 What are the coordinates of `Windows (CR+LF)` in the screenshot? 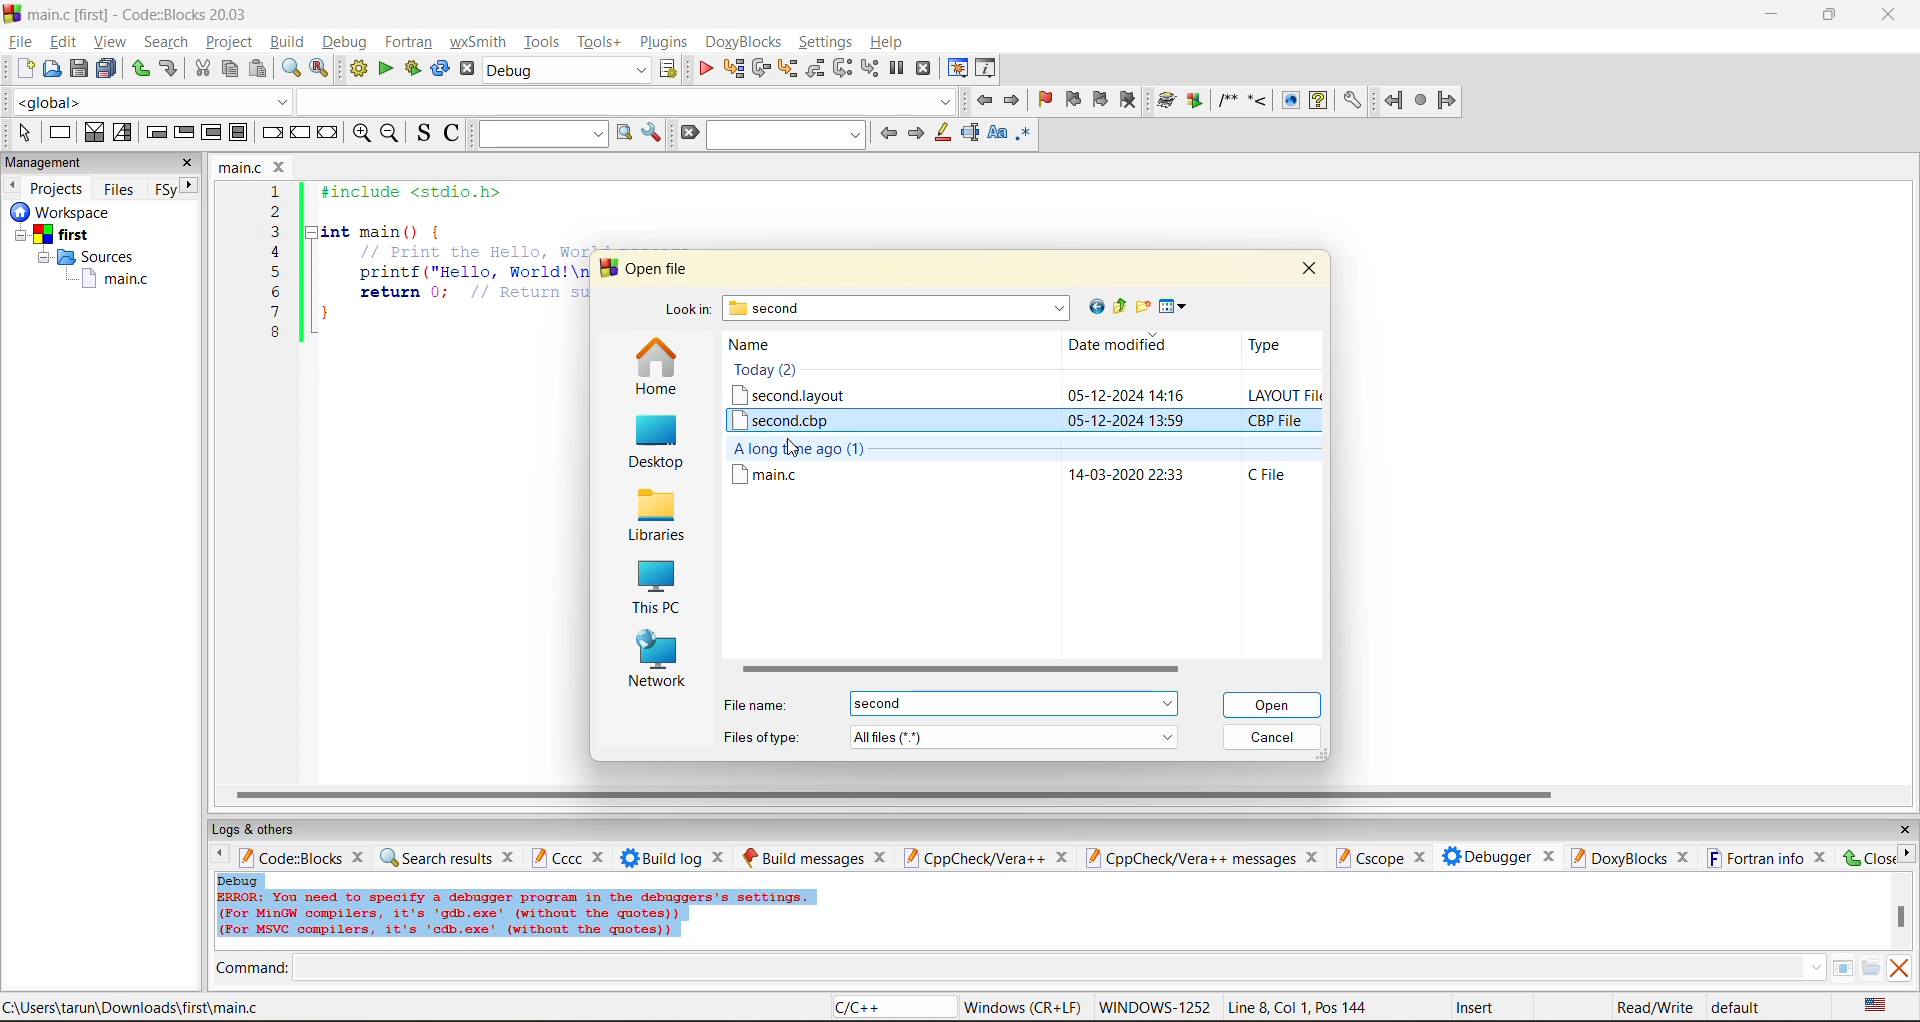 It's located at (1025, 1007).